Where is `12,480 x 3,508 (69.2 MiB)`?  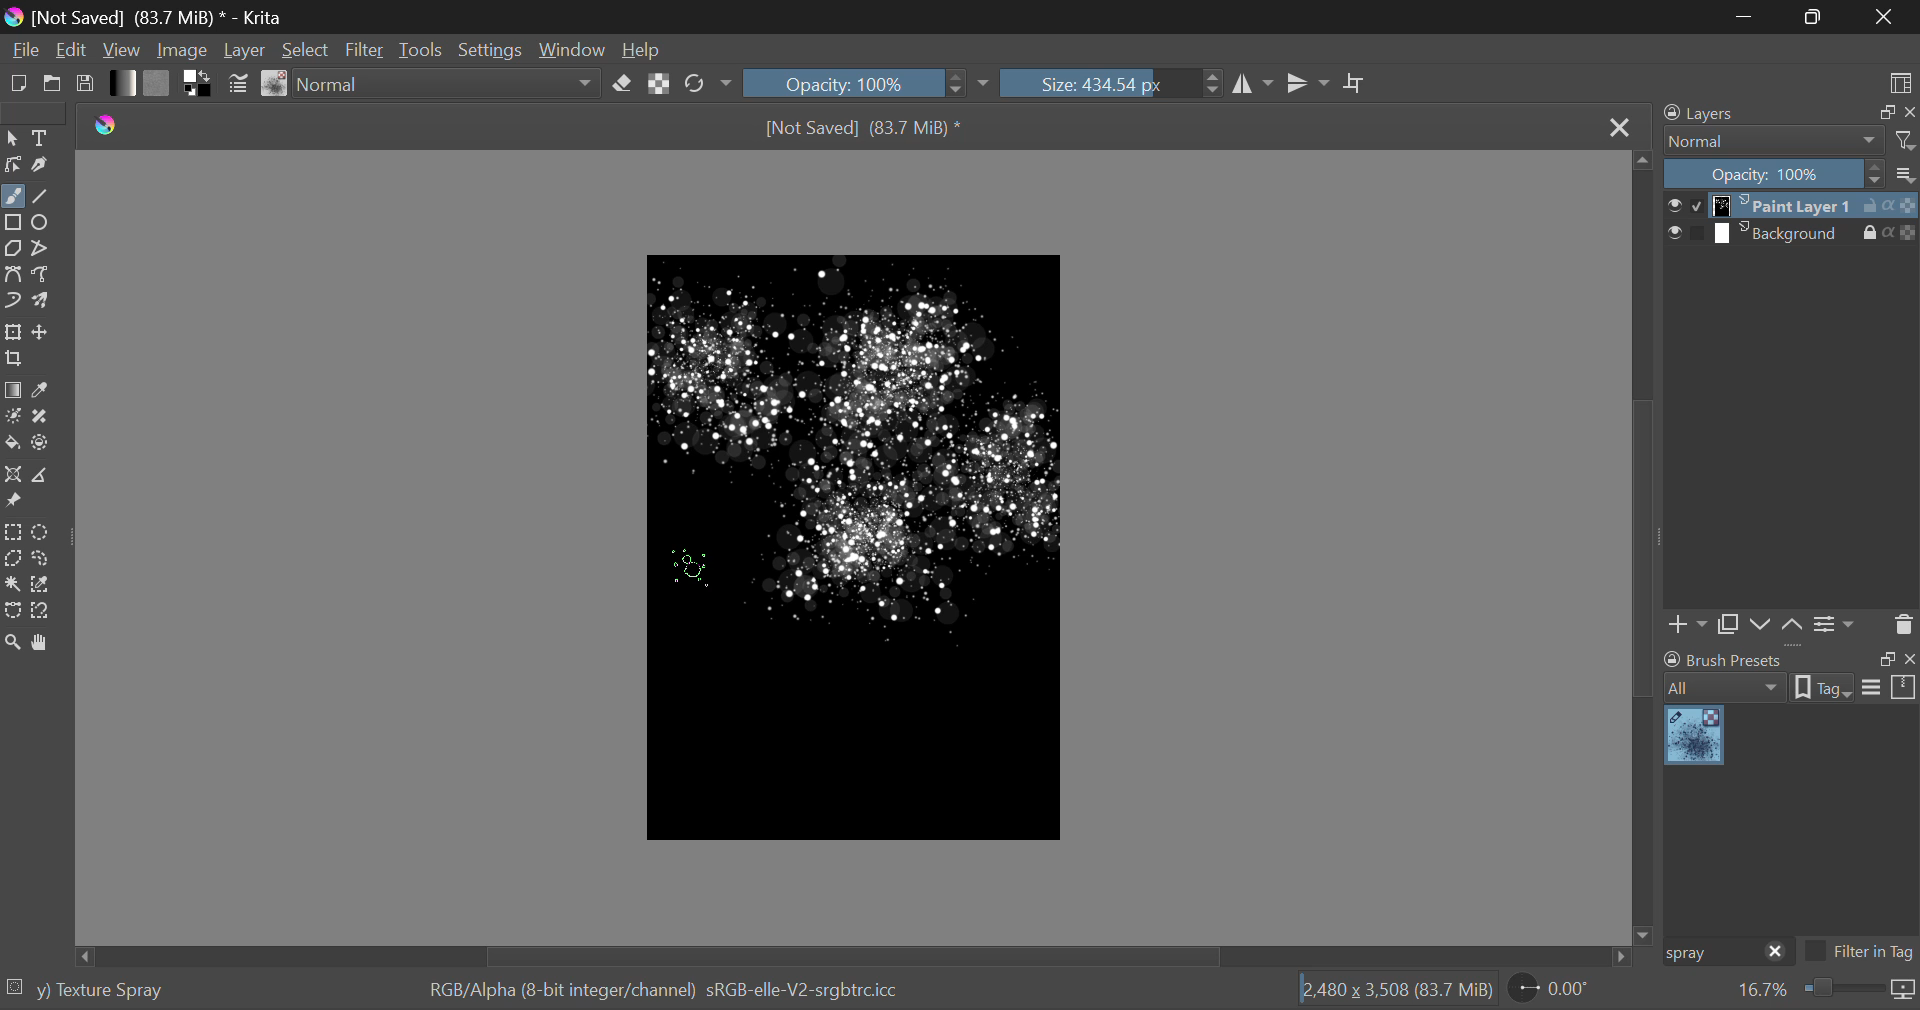 12,480 x 3,508 (69.2 MiB) is located at coordinates (1397, 989).